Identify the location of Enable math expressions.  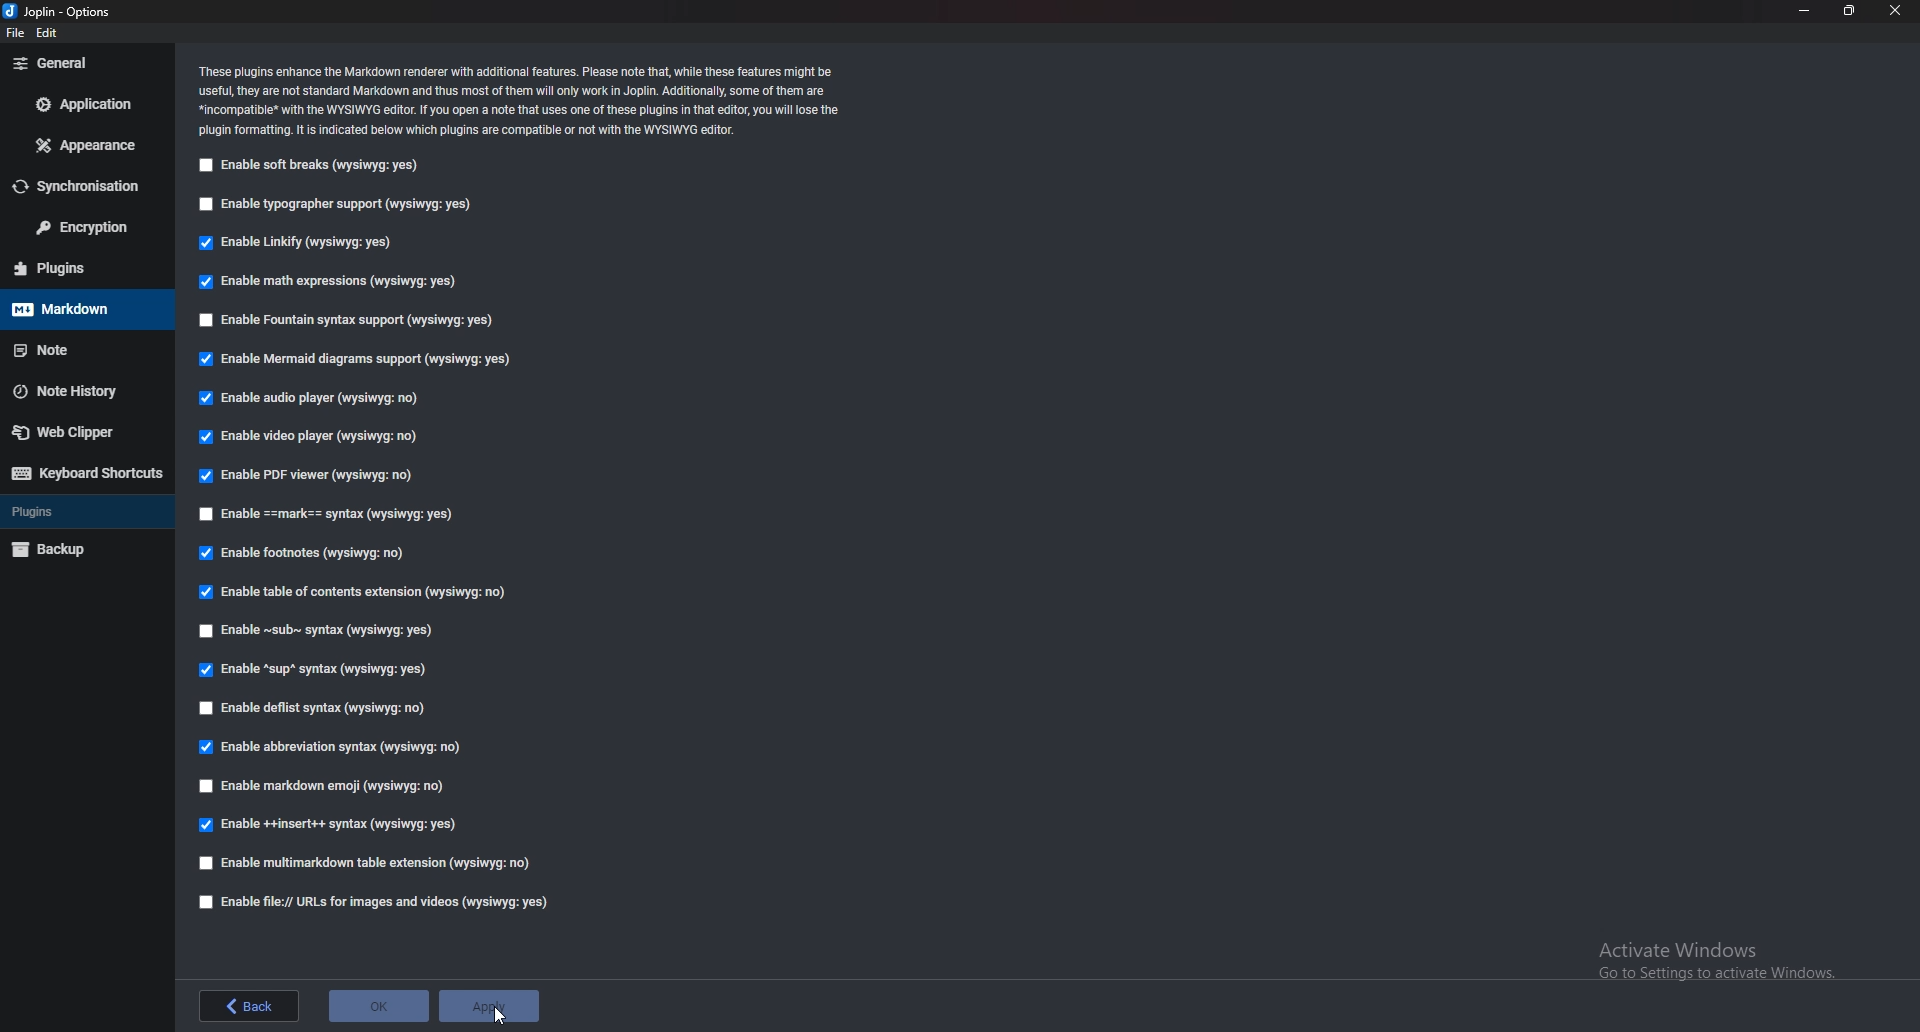
(331, 283).